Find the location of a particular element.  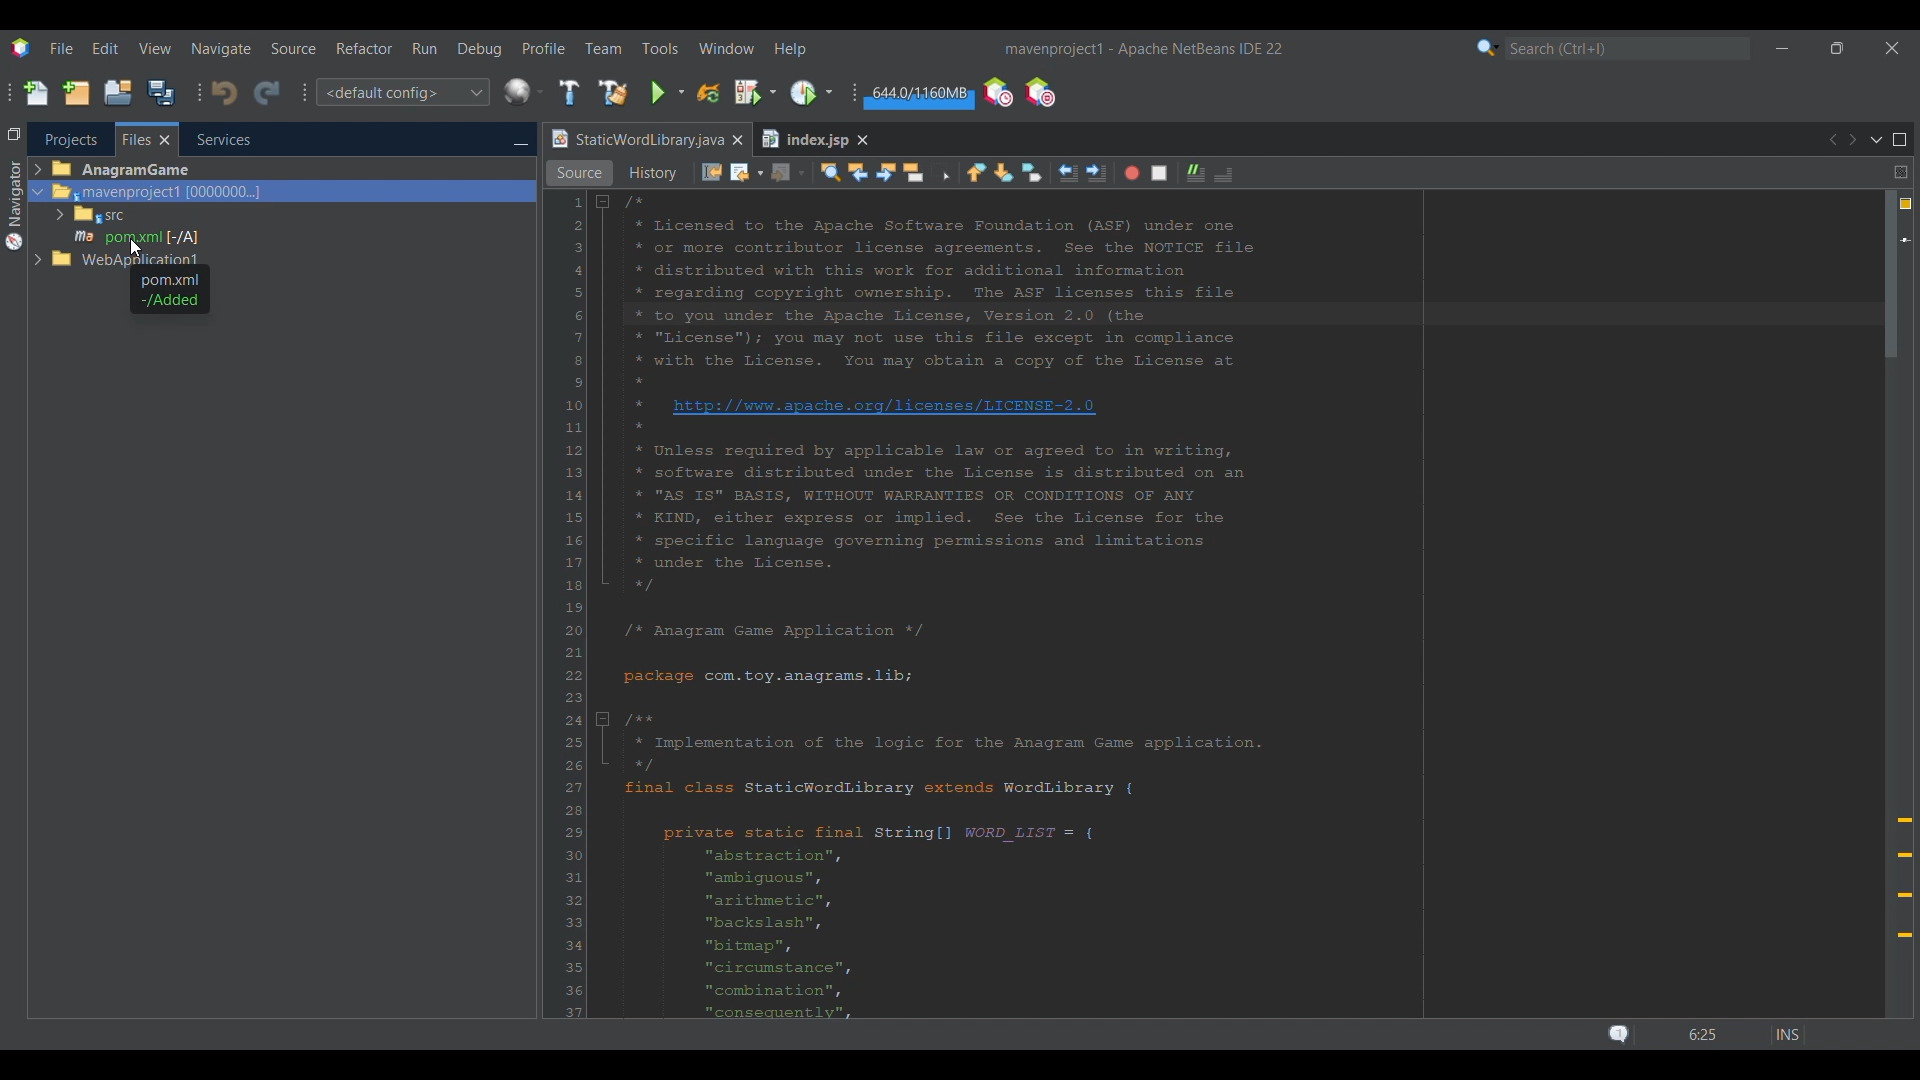

Build main project is located at coordinates (569, 92).